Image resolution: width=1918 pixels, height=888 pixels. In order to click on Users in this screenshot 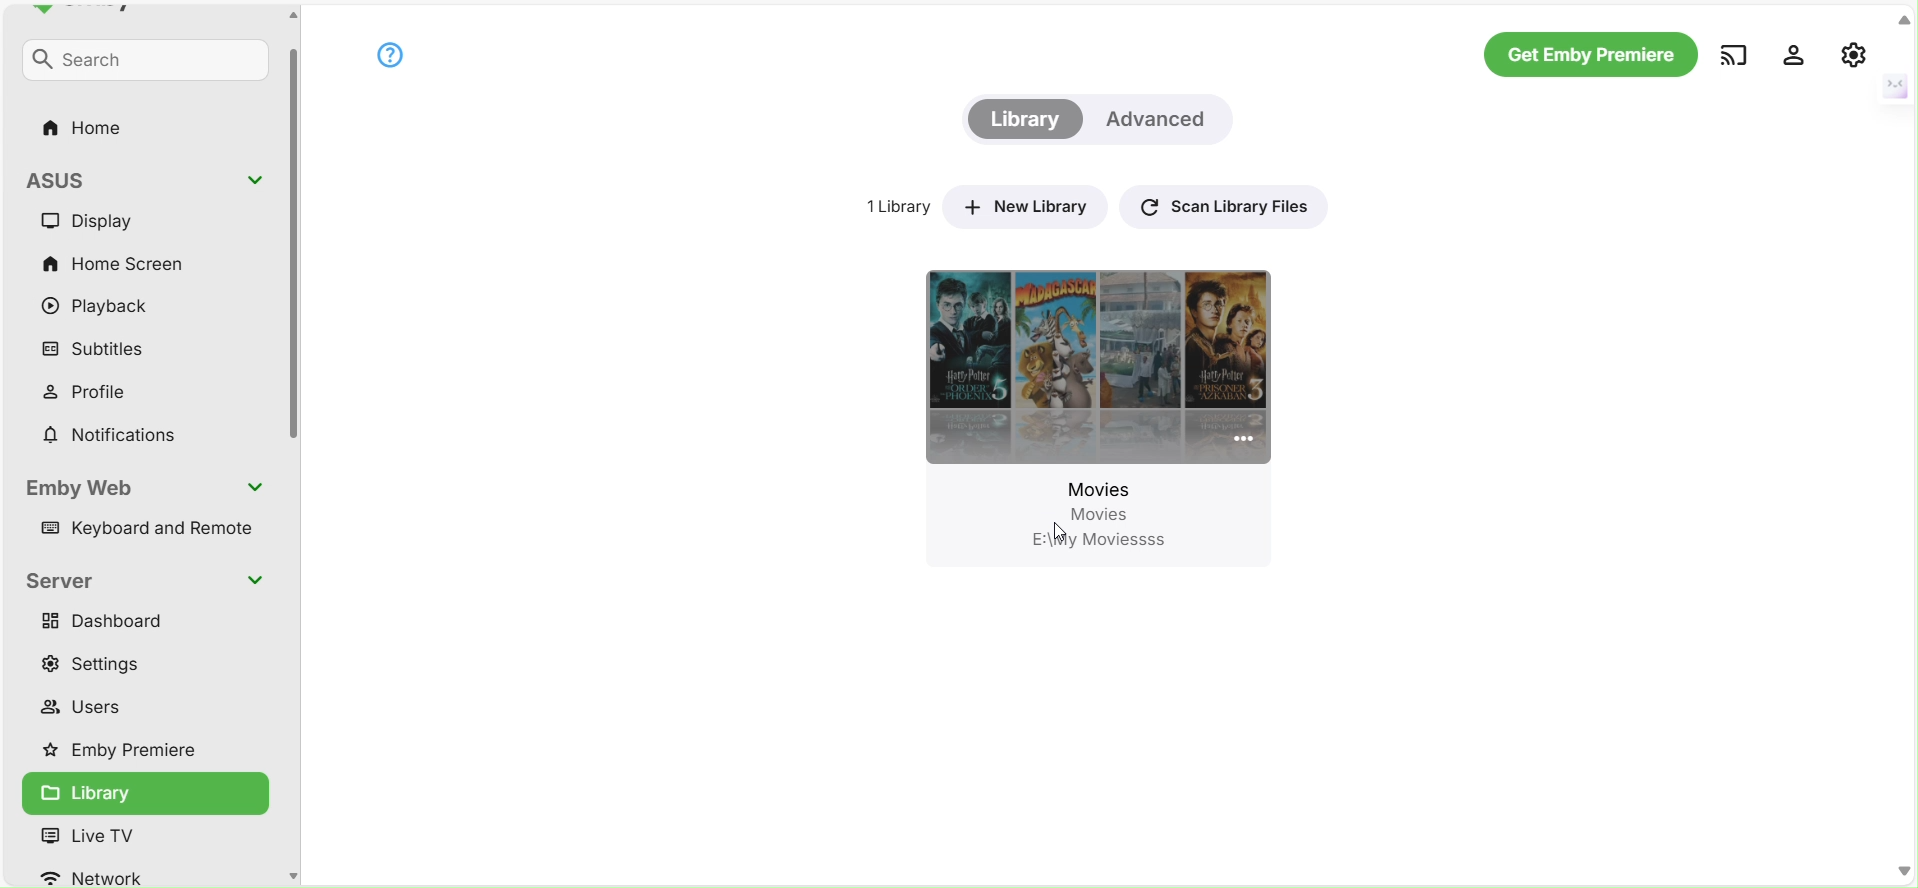, I will do `click(92, 704)`.